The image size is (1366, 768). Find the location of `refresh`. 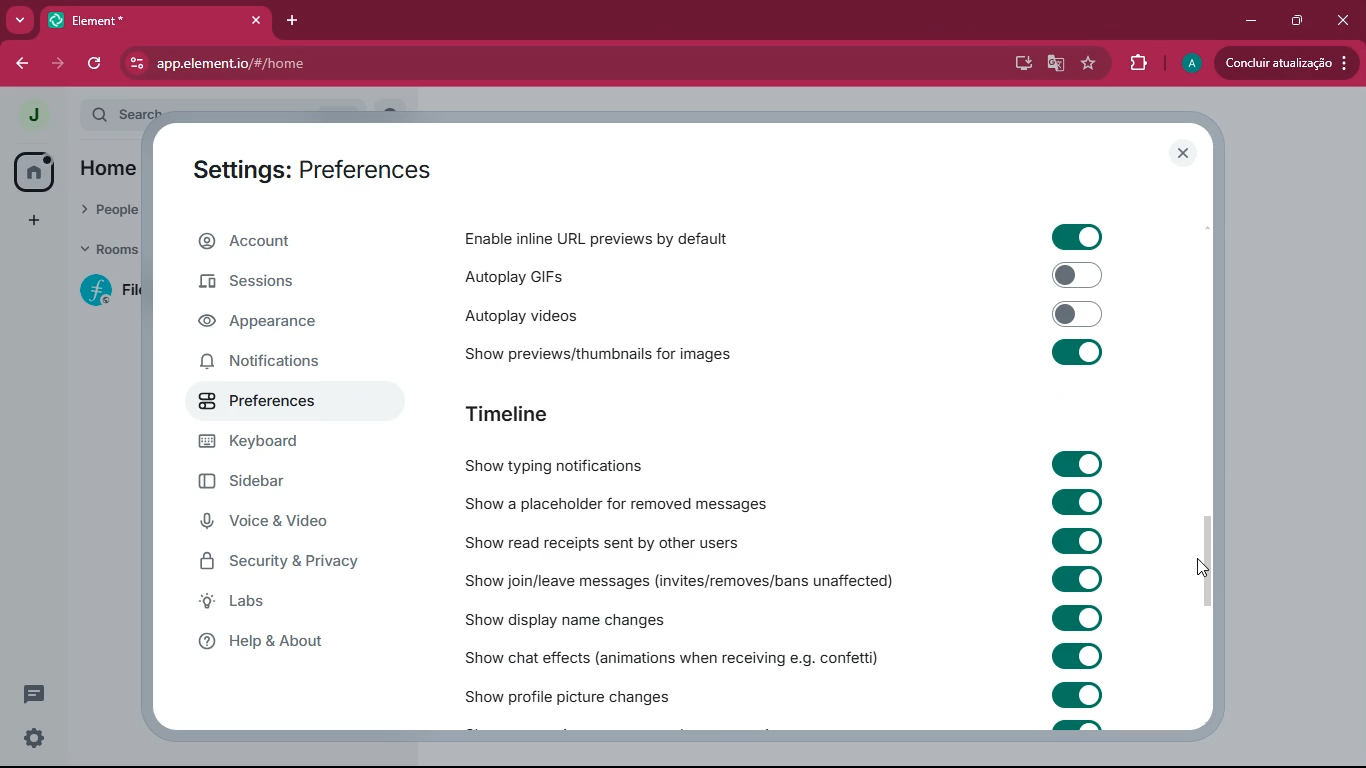

refresh is located at coordinates (99, 64).